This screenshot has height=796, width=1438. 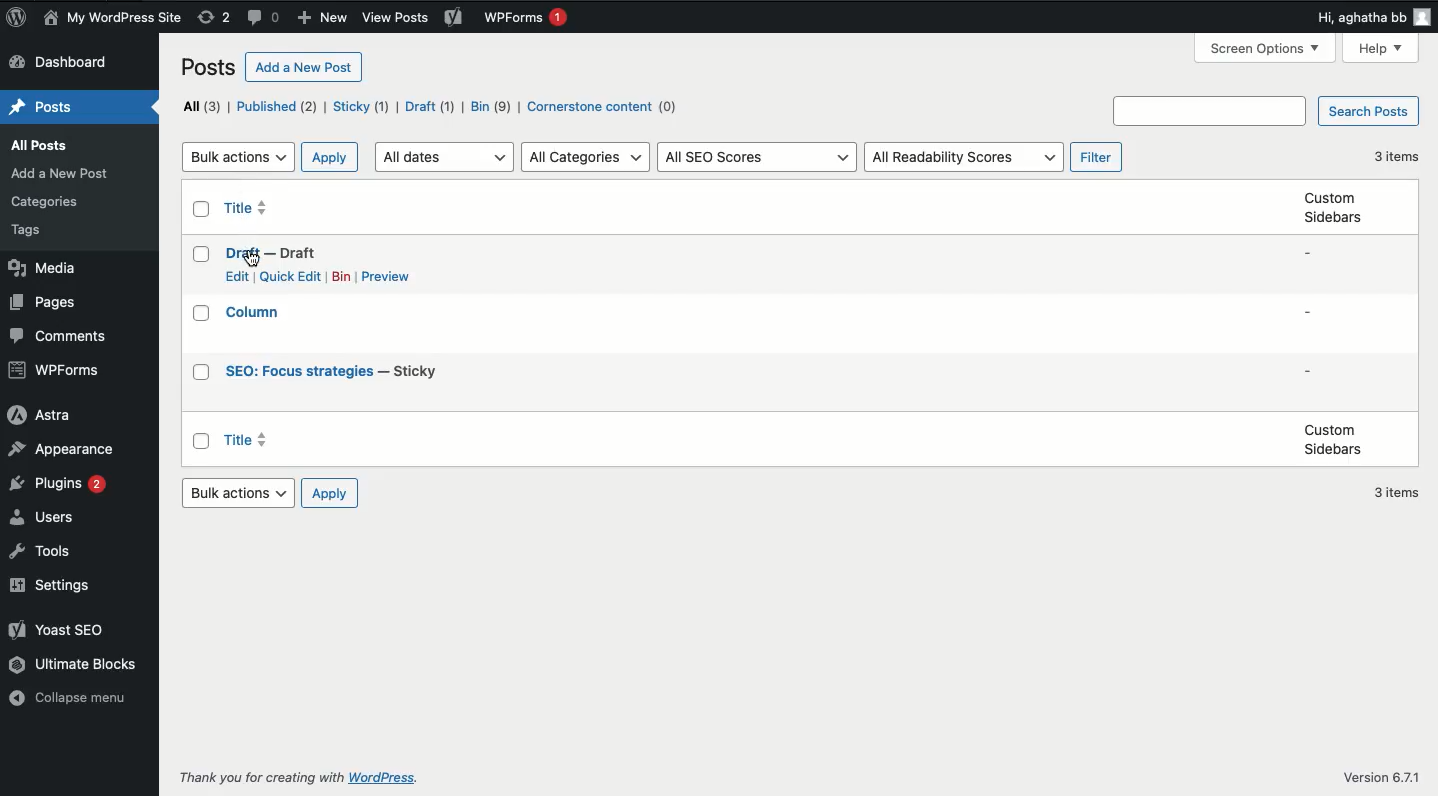 What do you see at coordinates (248, 440) in the screenshot?
I see `Title` at bounding box center [248, 440].